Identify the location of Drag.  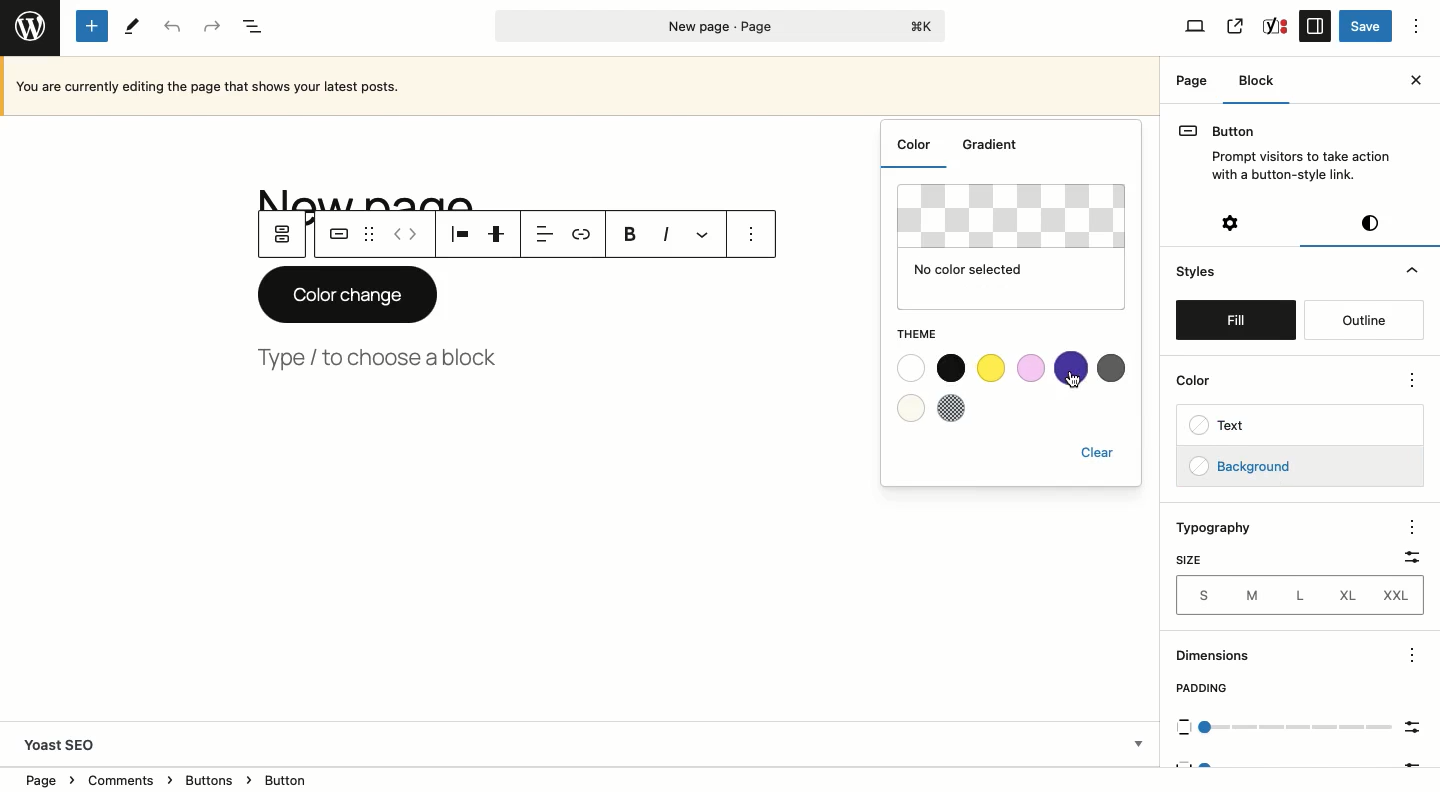
(368, 235).